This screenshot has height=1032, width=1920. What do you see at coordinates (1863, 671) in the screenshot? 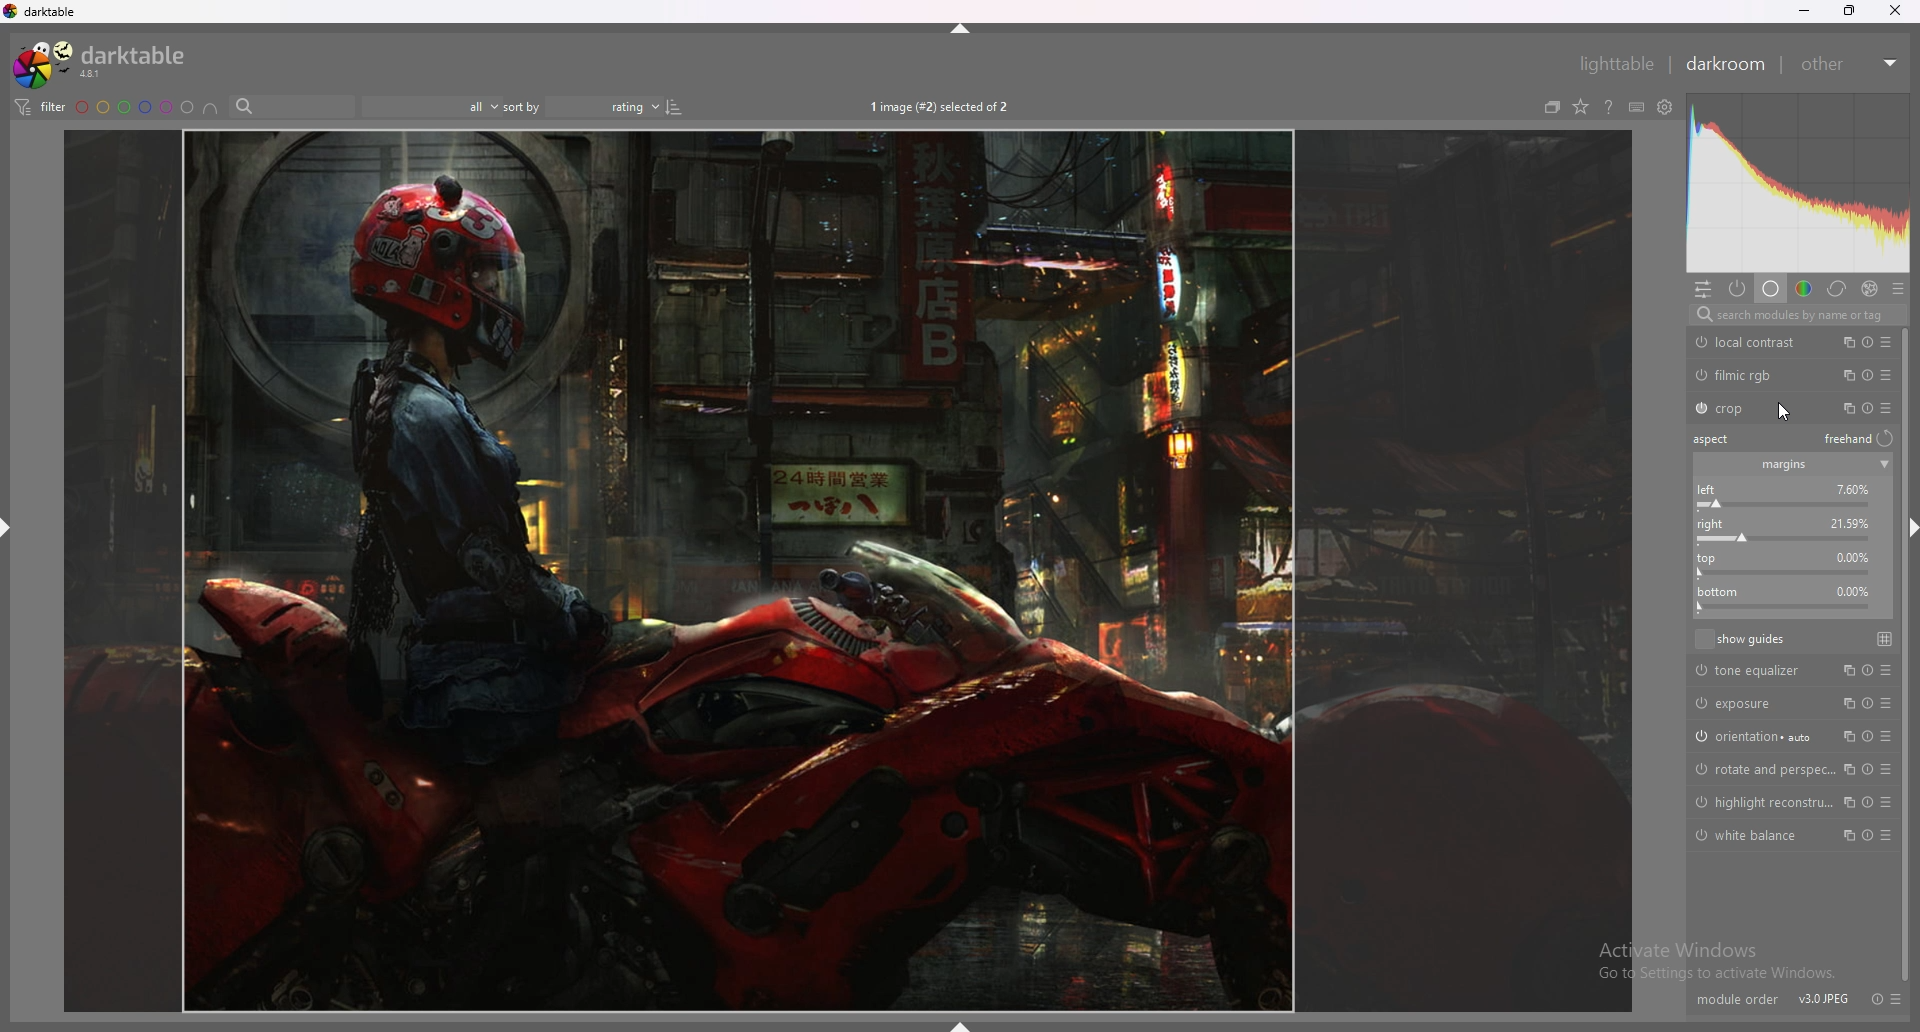
I see `reset` at bounding box center [1863, 671].